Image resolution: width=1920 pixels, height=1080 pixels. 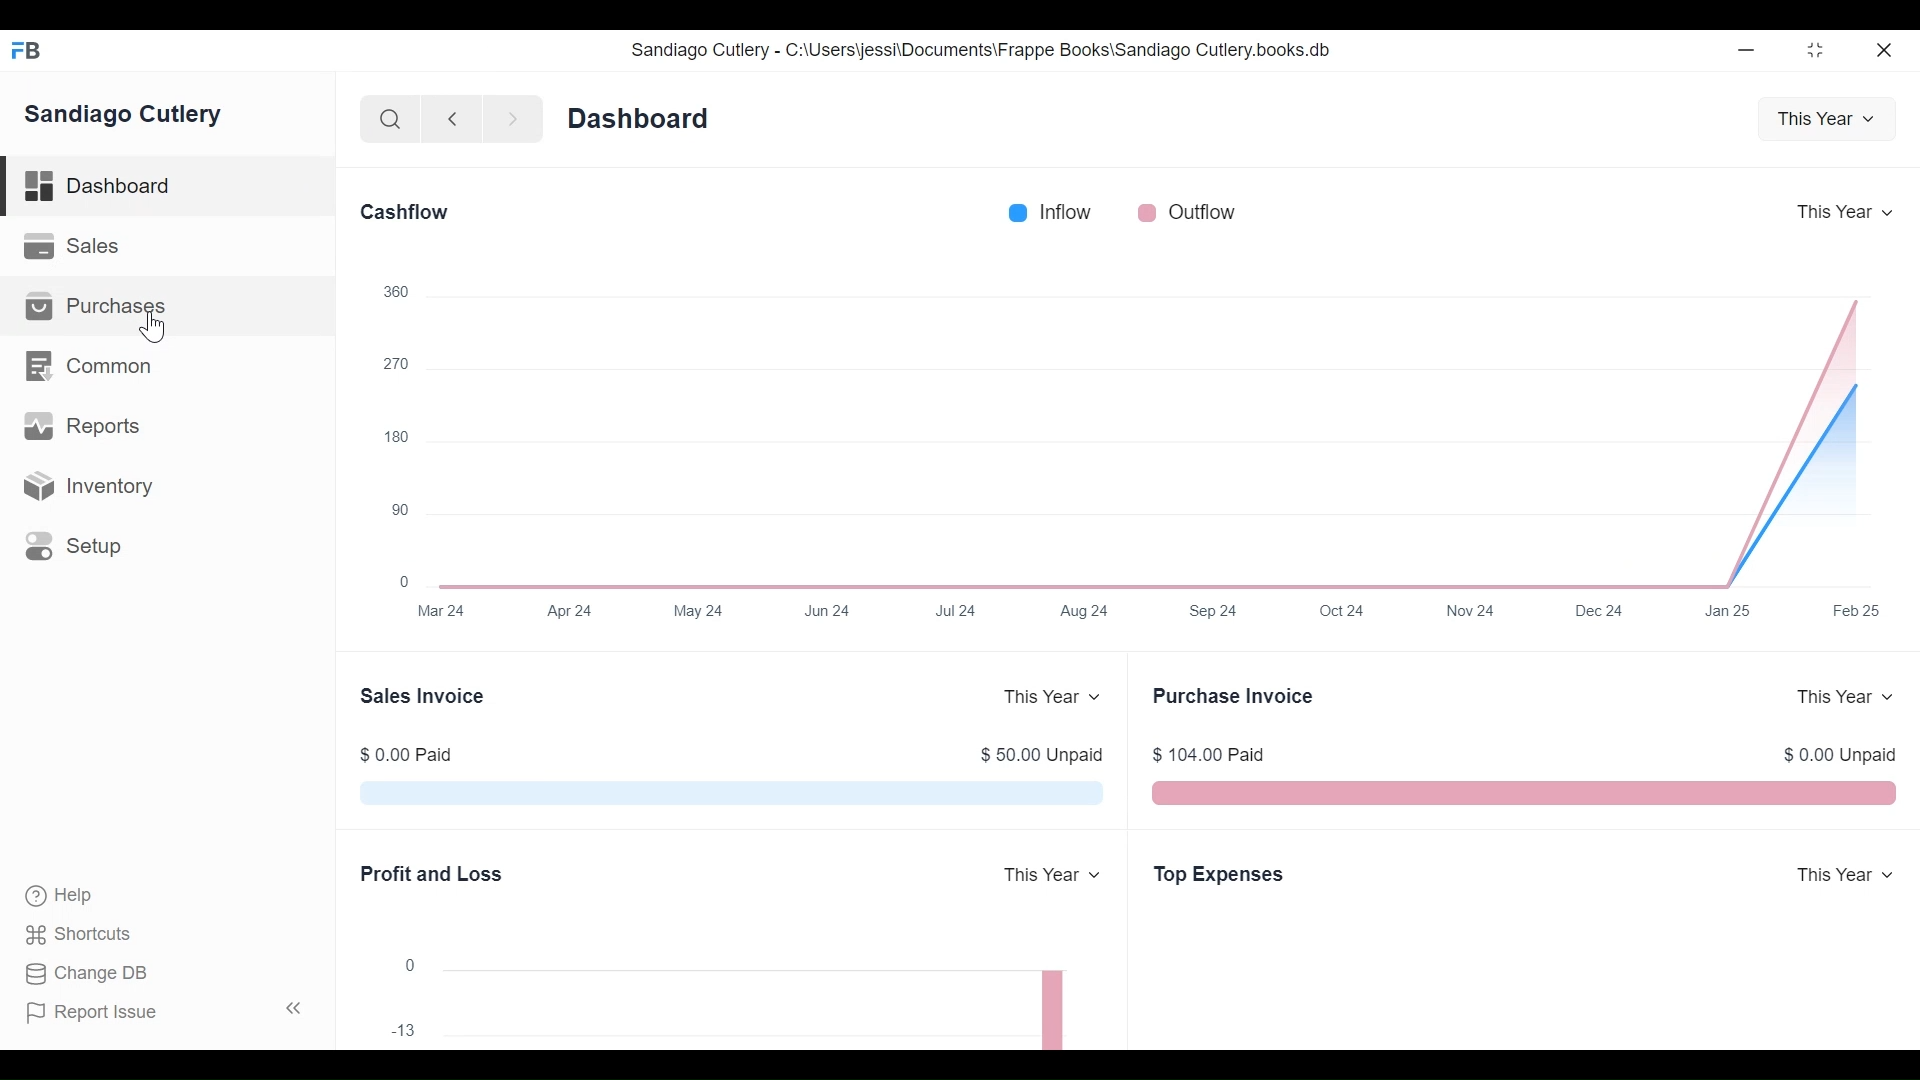 What do you see at coordinates (1813, 51) in the screenshot?
I see `restore` at bounding box center [1813, 51].